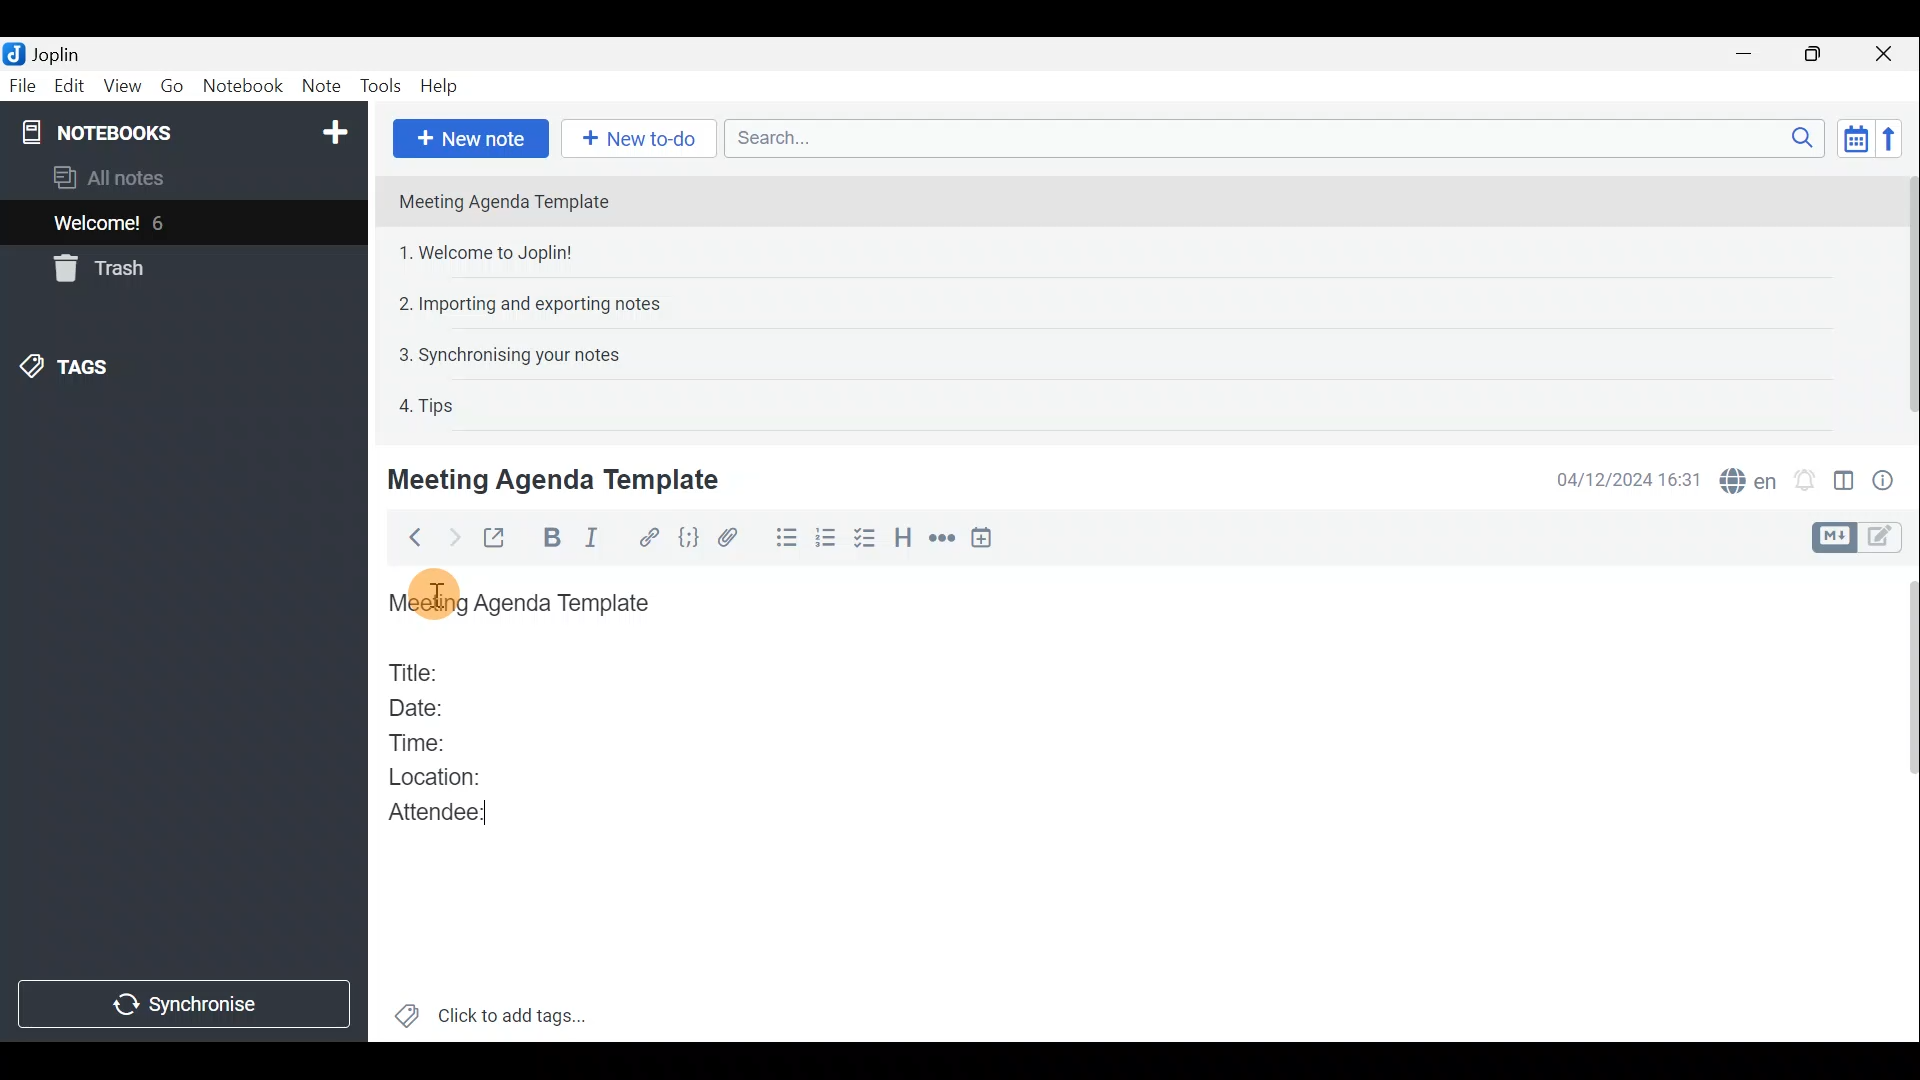  What do you see at coordinates (443, 86) in the screenshot?
I see `Help` at bounding box center [443, 86].